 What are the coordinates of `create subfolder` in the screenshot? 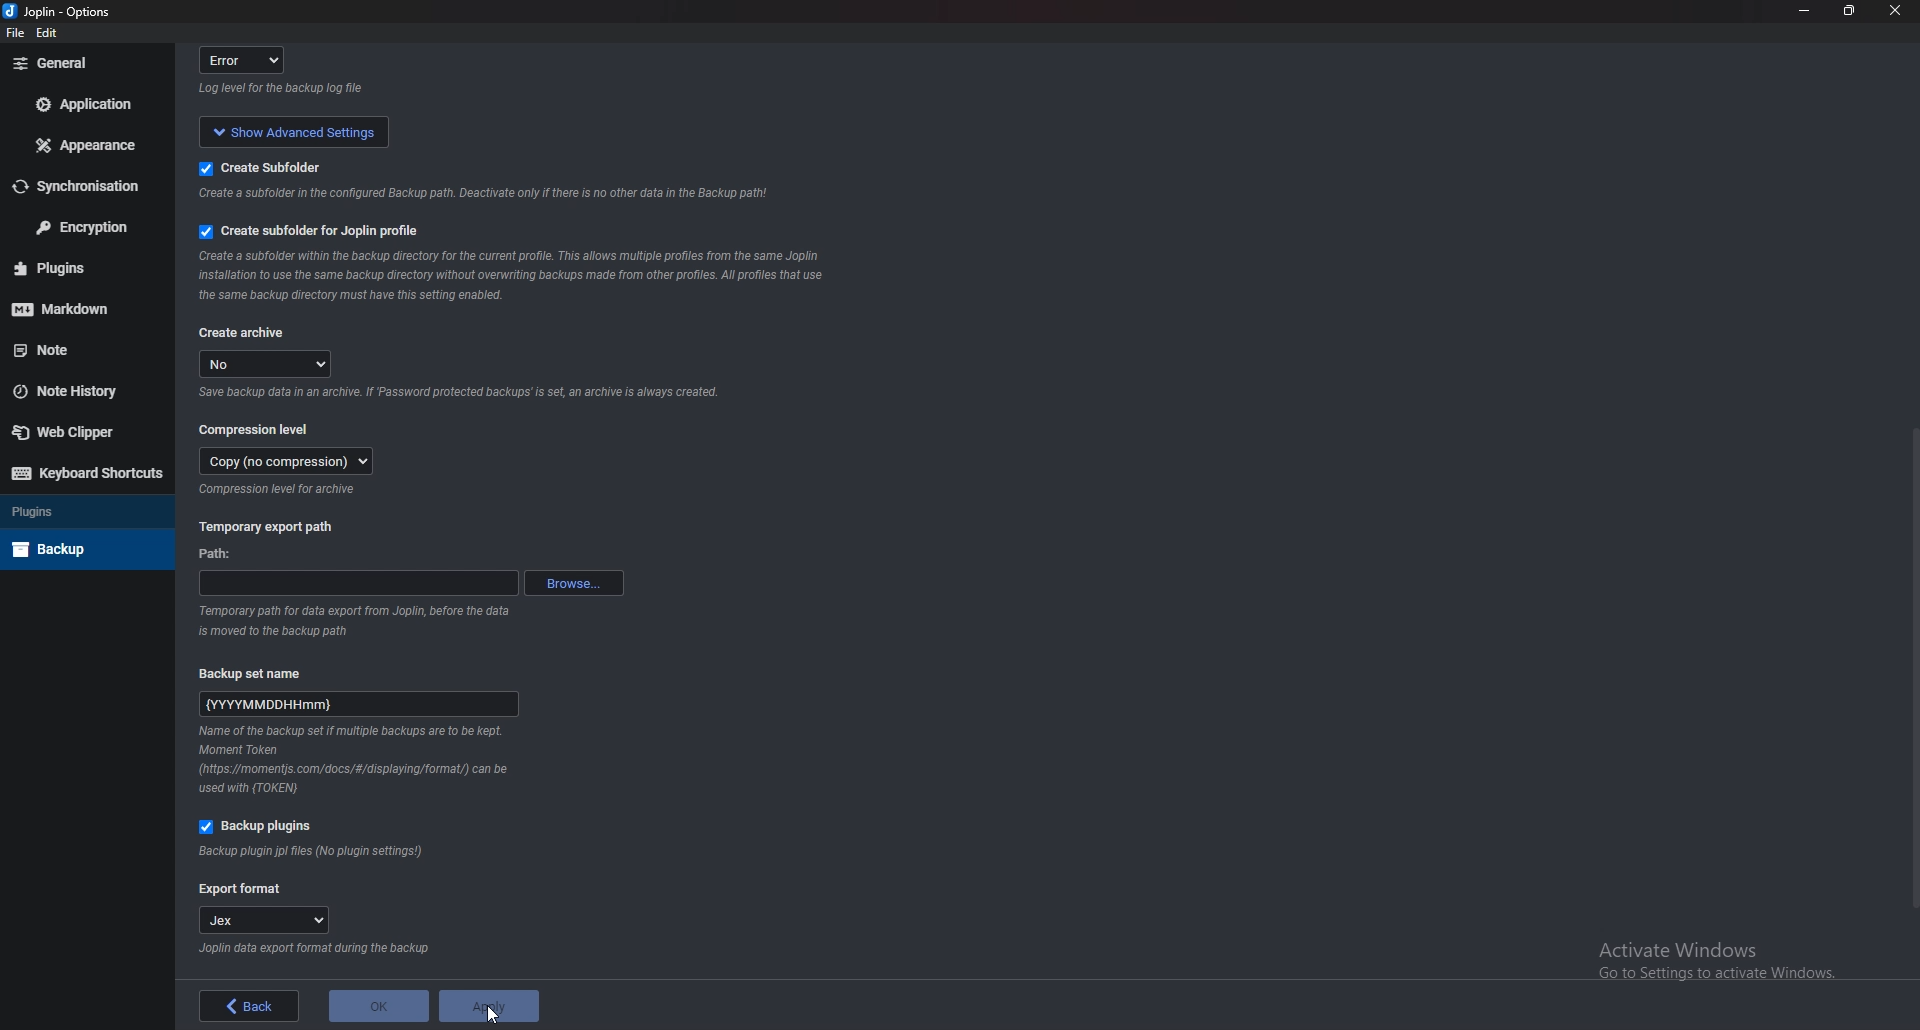 It's located at (287, 166).